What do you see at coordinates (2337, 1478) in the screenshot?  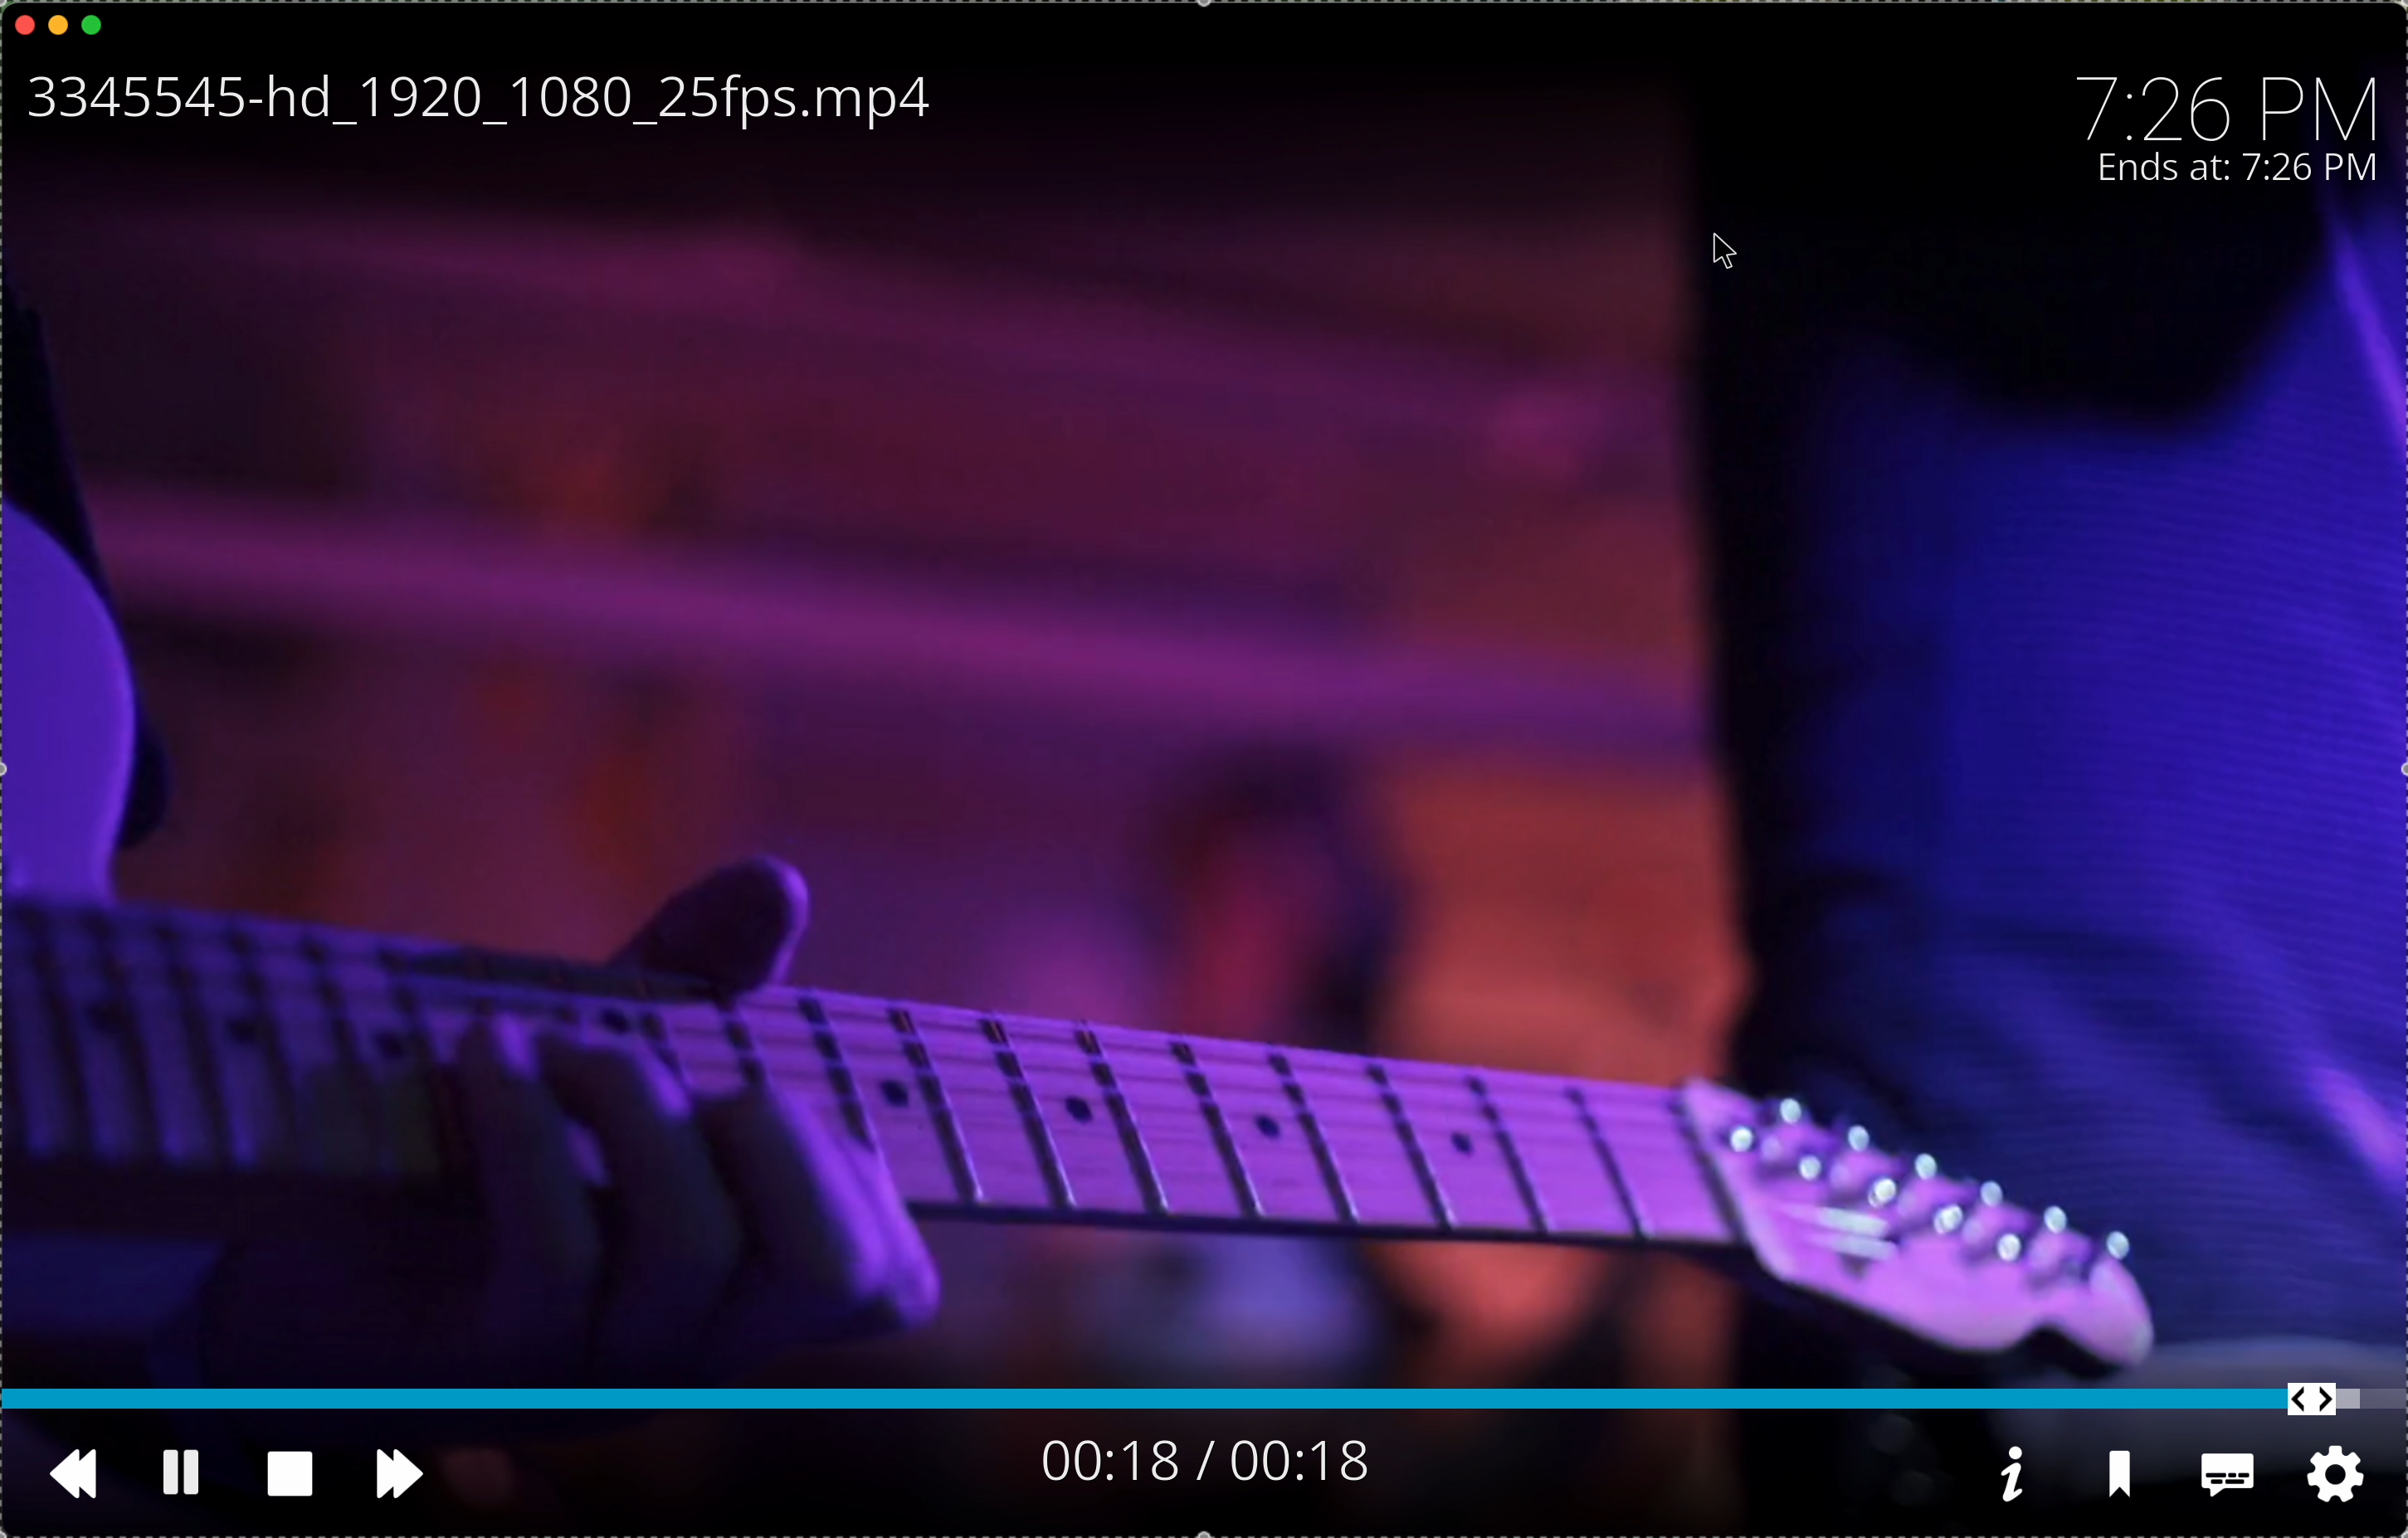 I see `click on settings` at bounding box center [2337, 1478].